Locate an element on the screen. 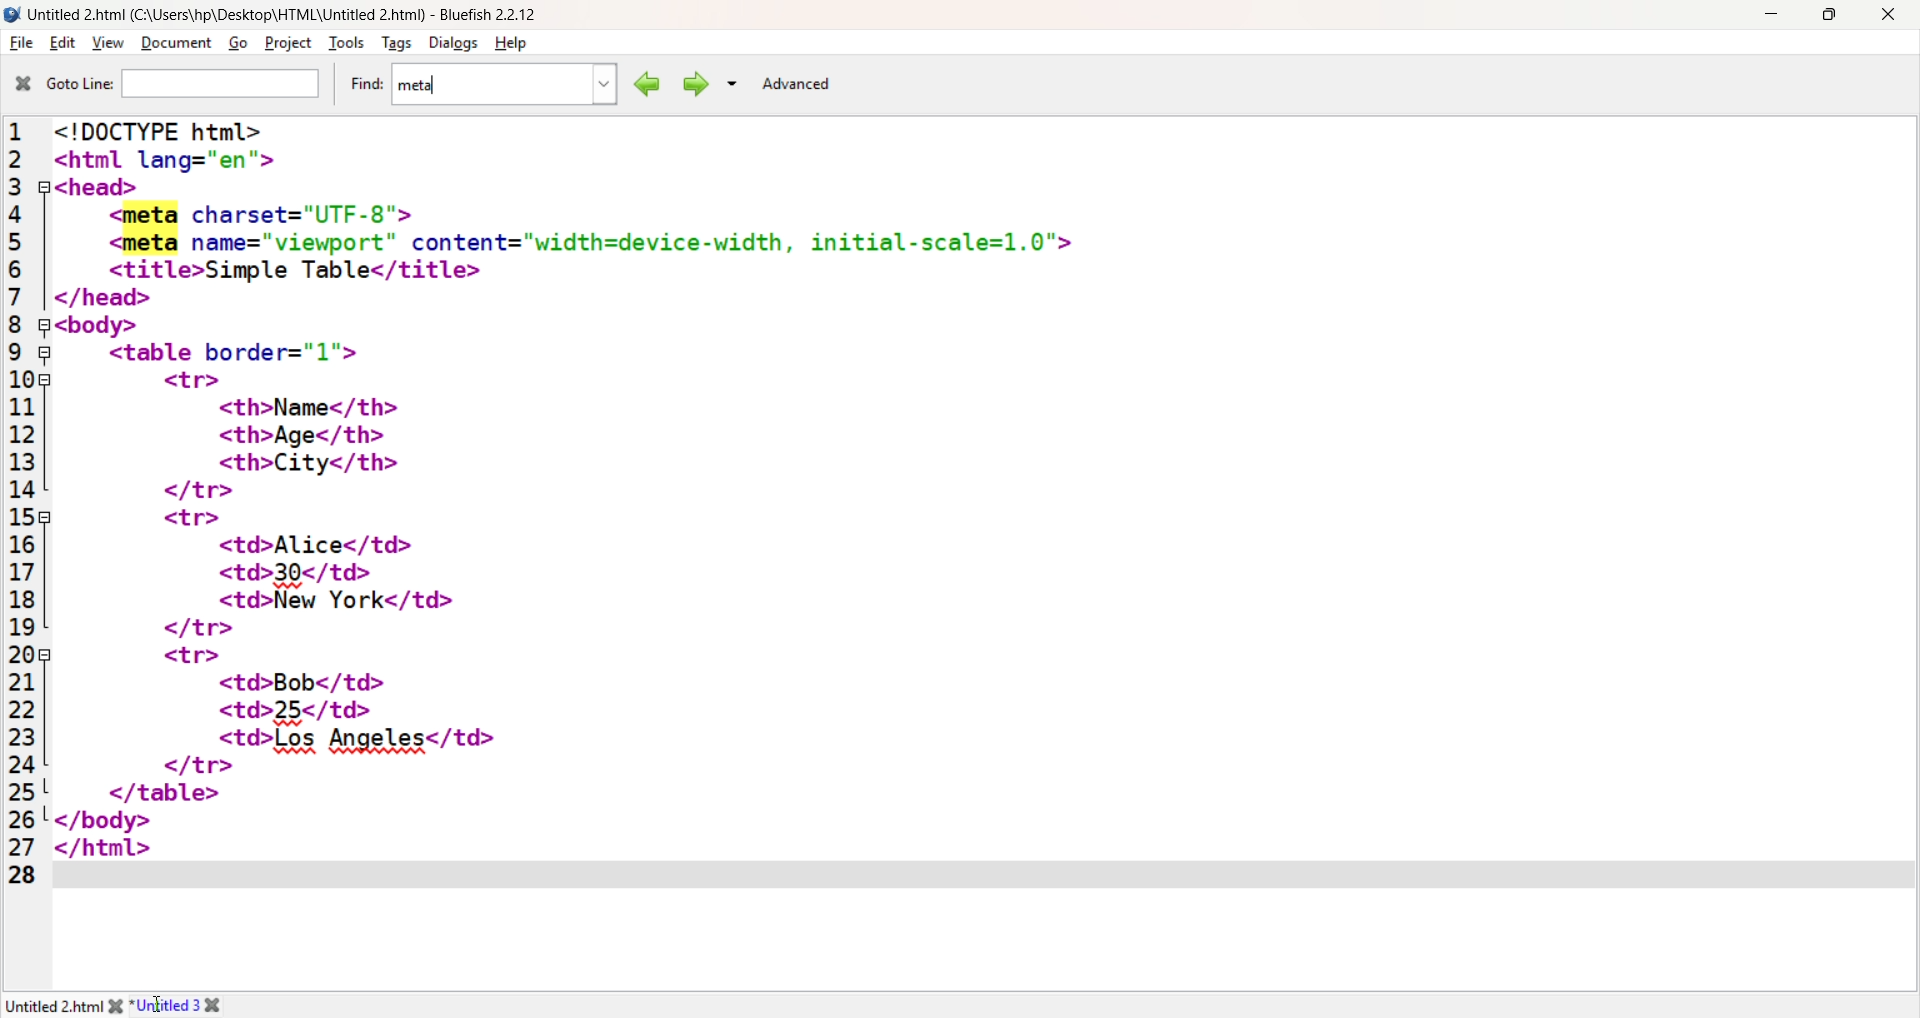  Find Previous is located at coordinates (644, 84).